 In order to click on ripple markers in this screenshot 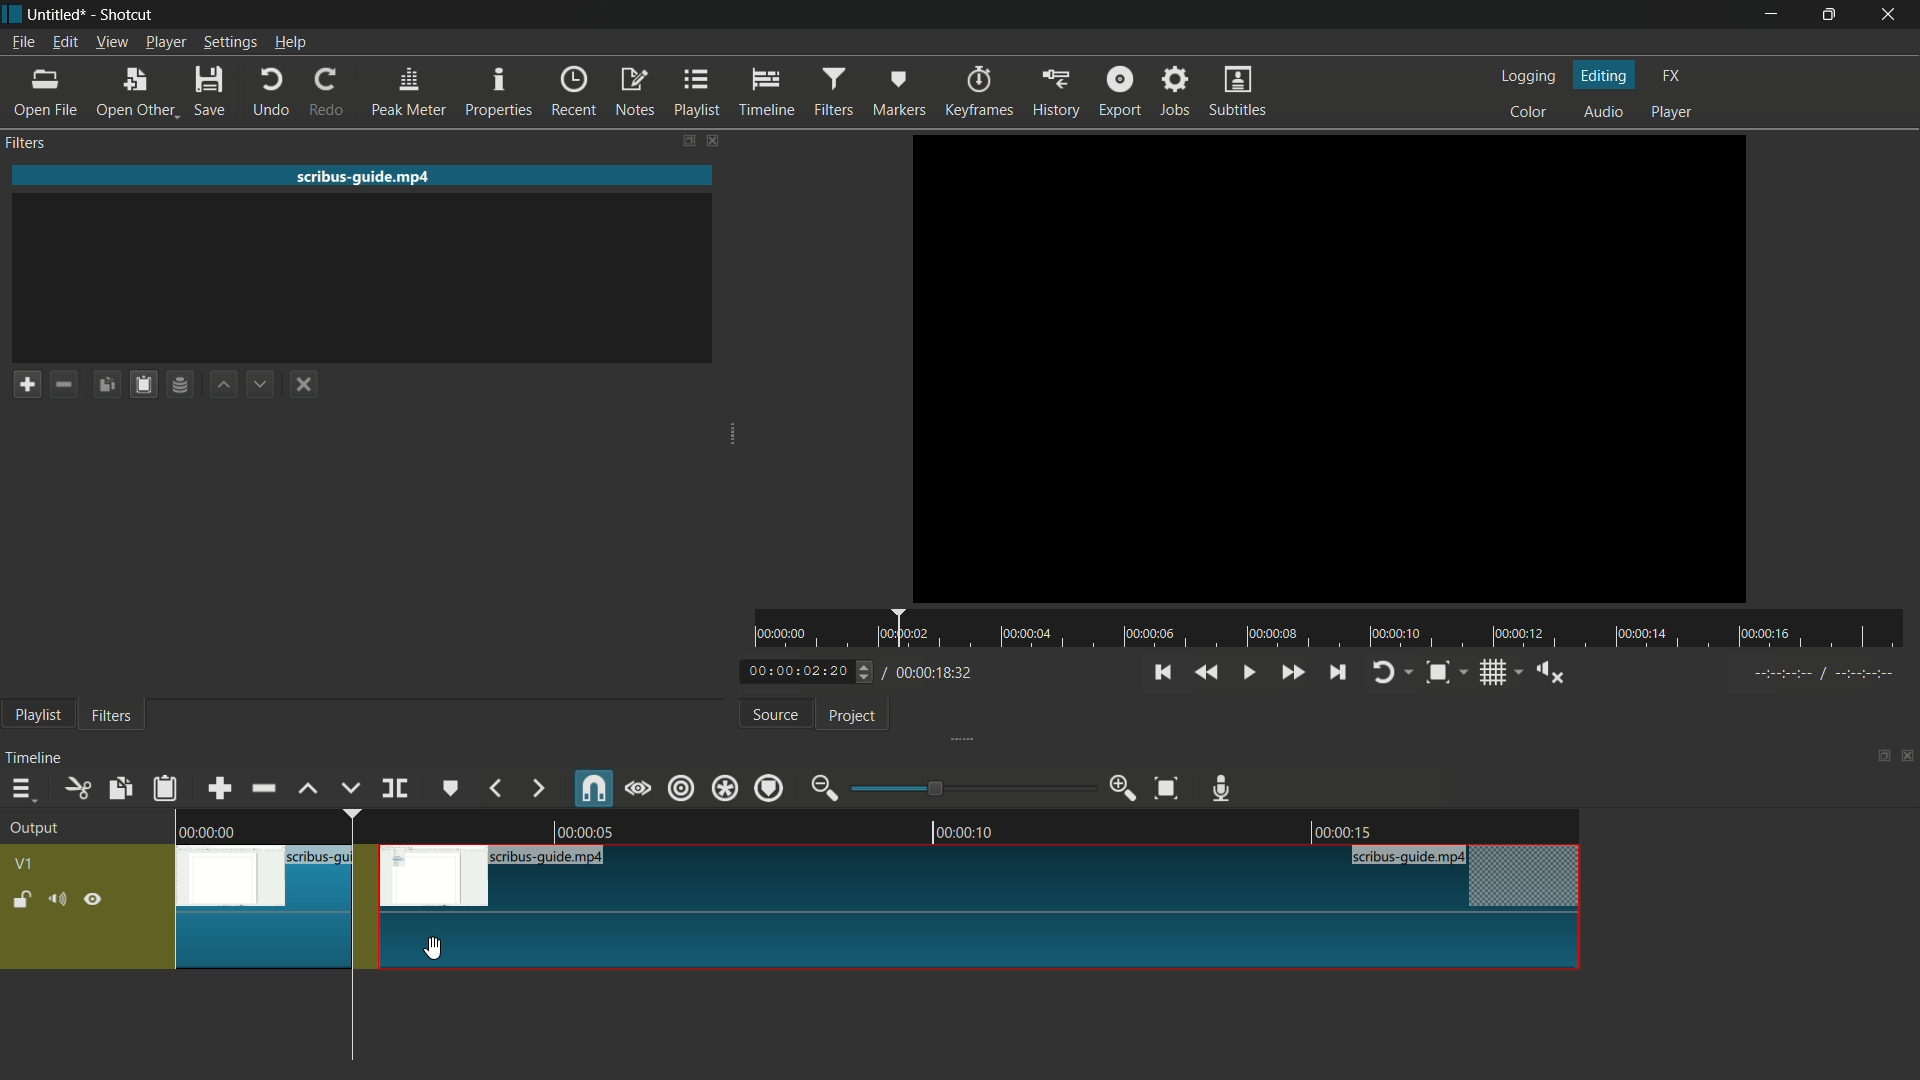, I will do `click(770, 787)`.